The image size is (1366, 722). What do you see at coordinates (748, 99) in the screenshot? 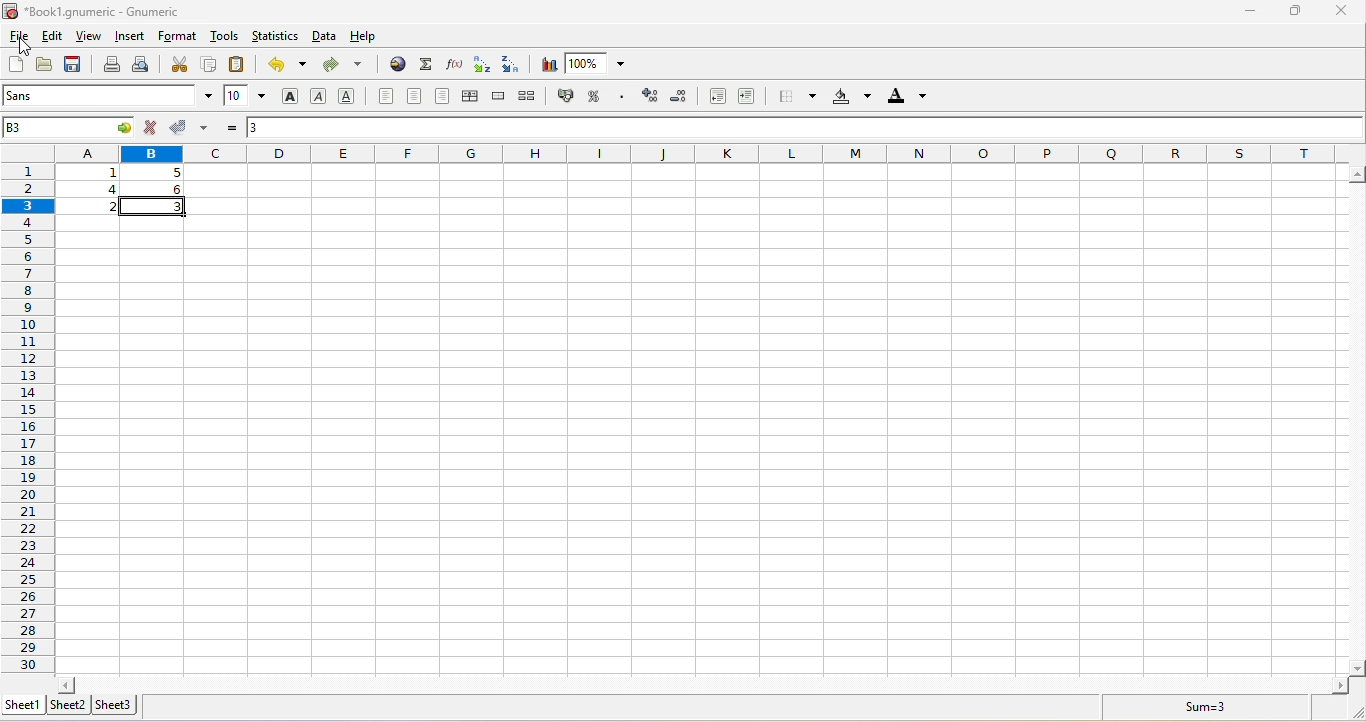
I see `increase the indent` at bounding box center [748, 99].